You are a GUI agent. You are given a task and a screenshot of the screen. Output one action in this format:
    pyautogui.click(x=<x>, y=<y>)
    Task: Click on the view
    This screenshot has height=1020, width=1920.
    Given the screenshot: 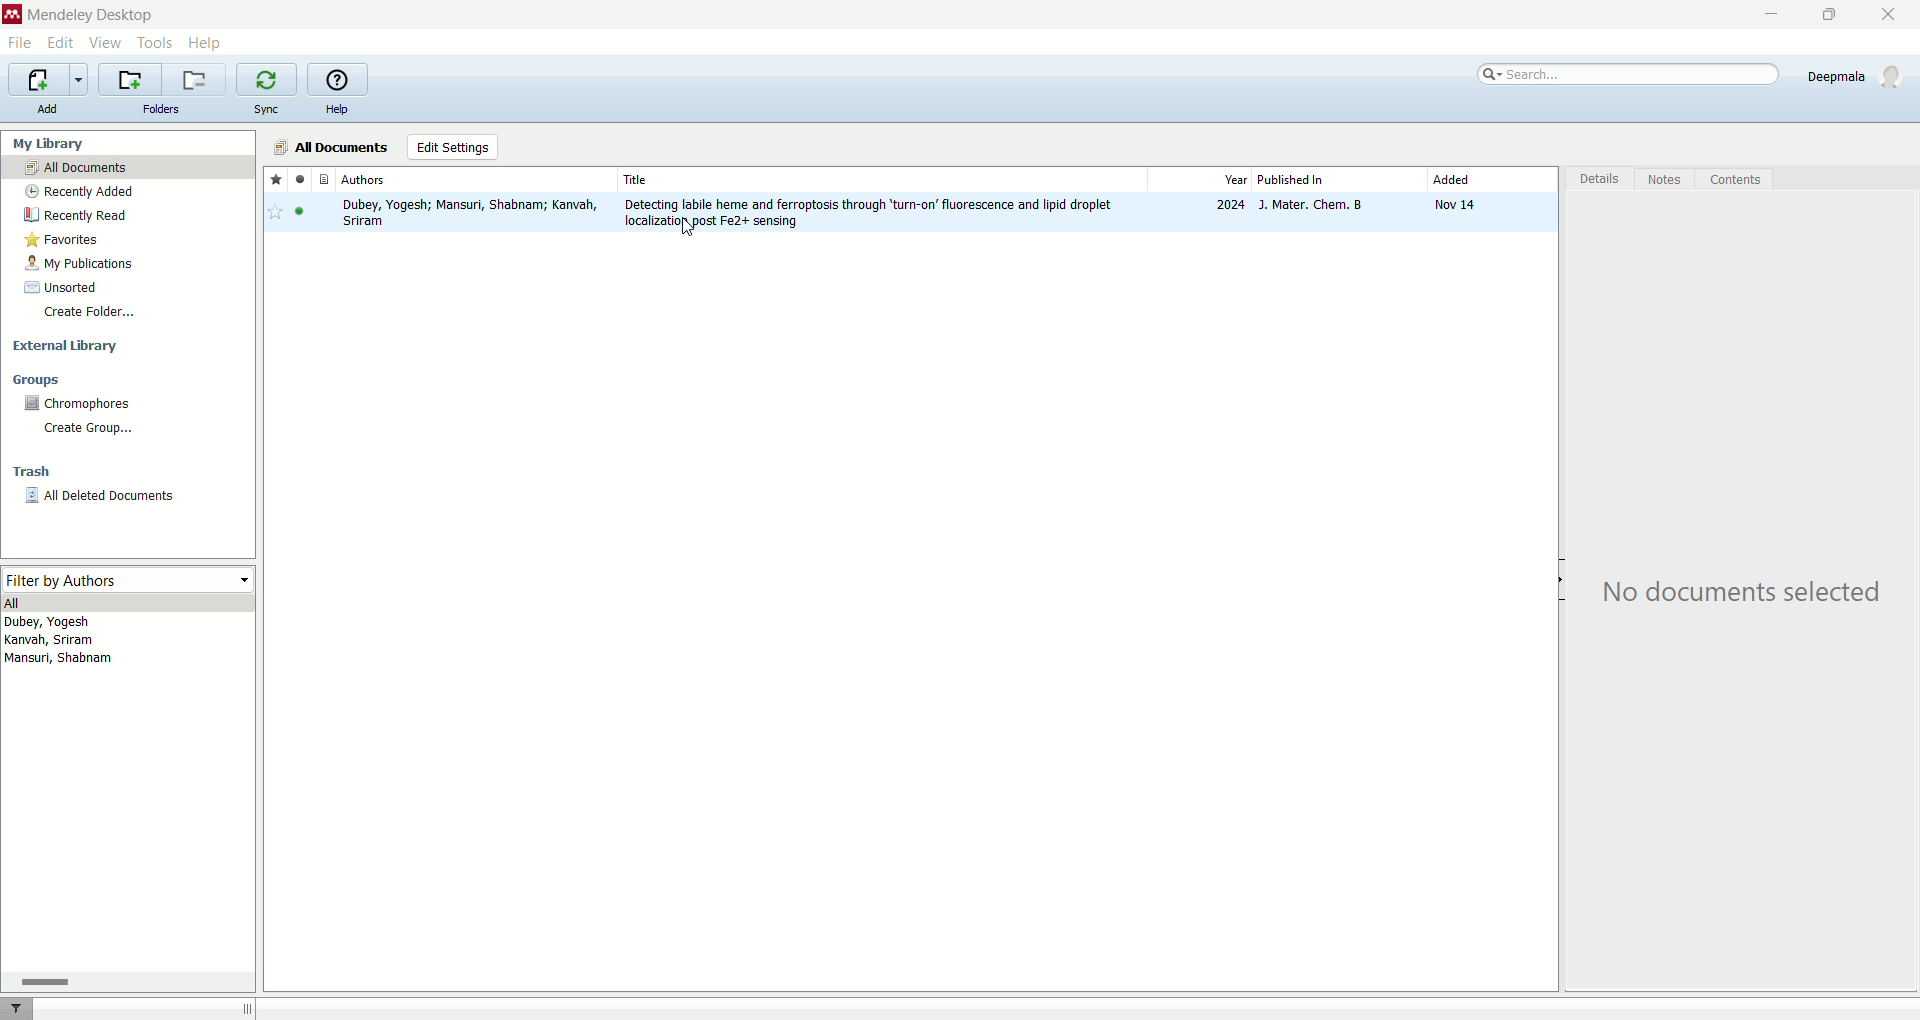 What is the action you would take?
    pyautogui.click(x=106, y=43)
    